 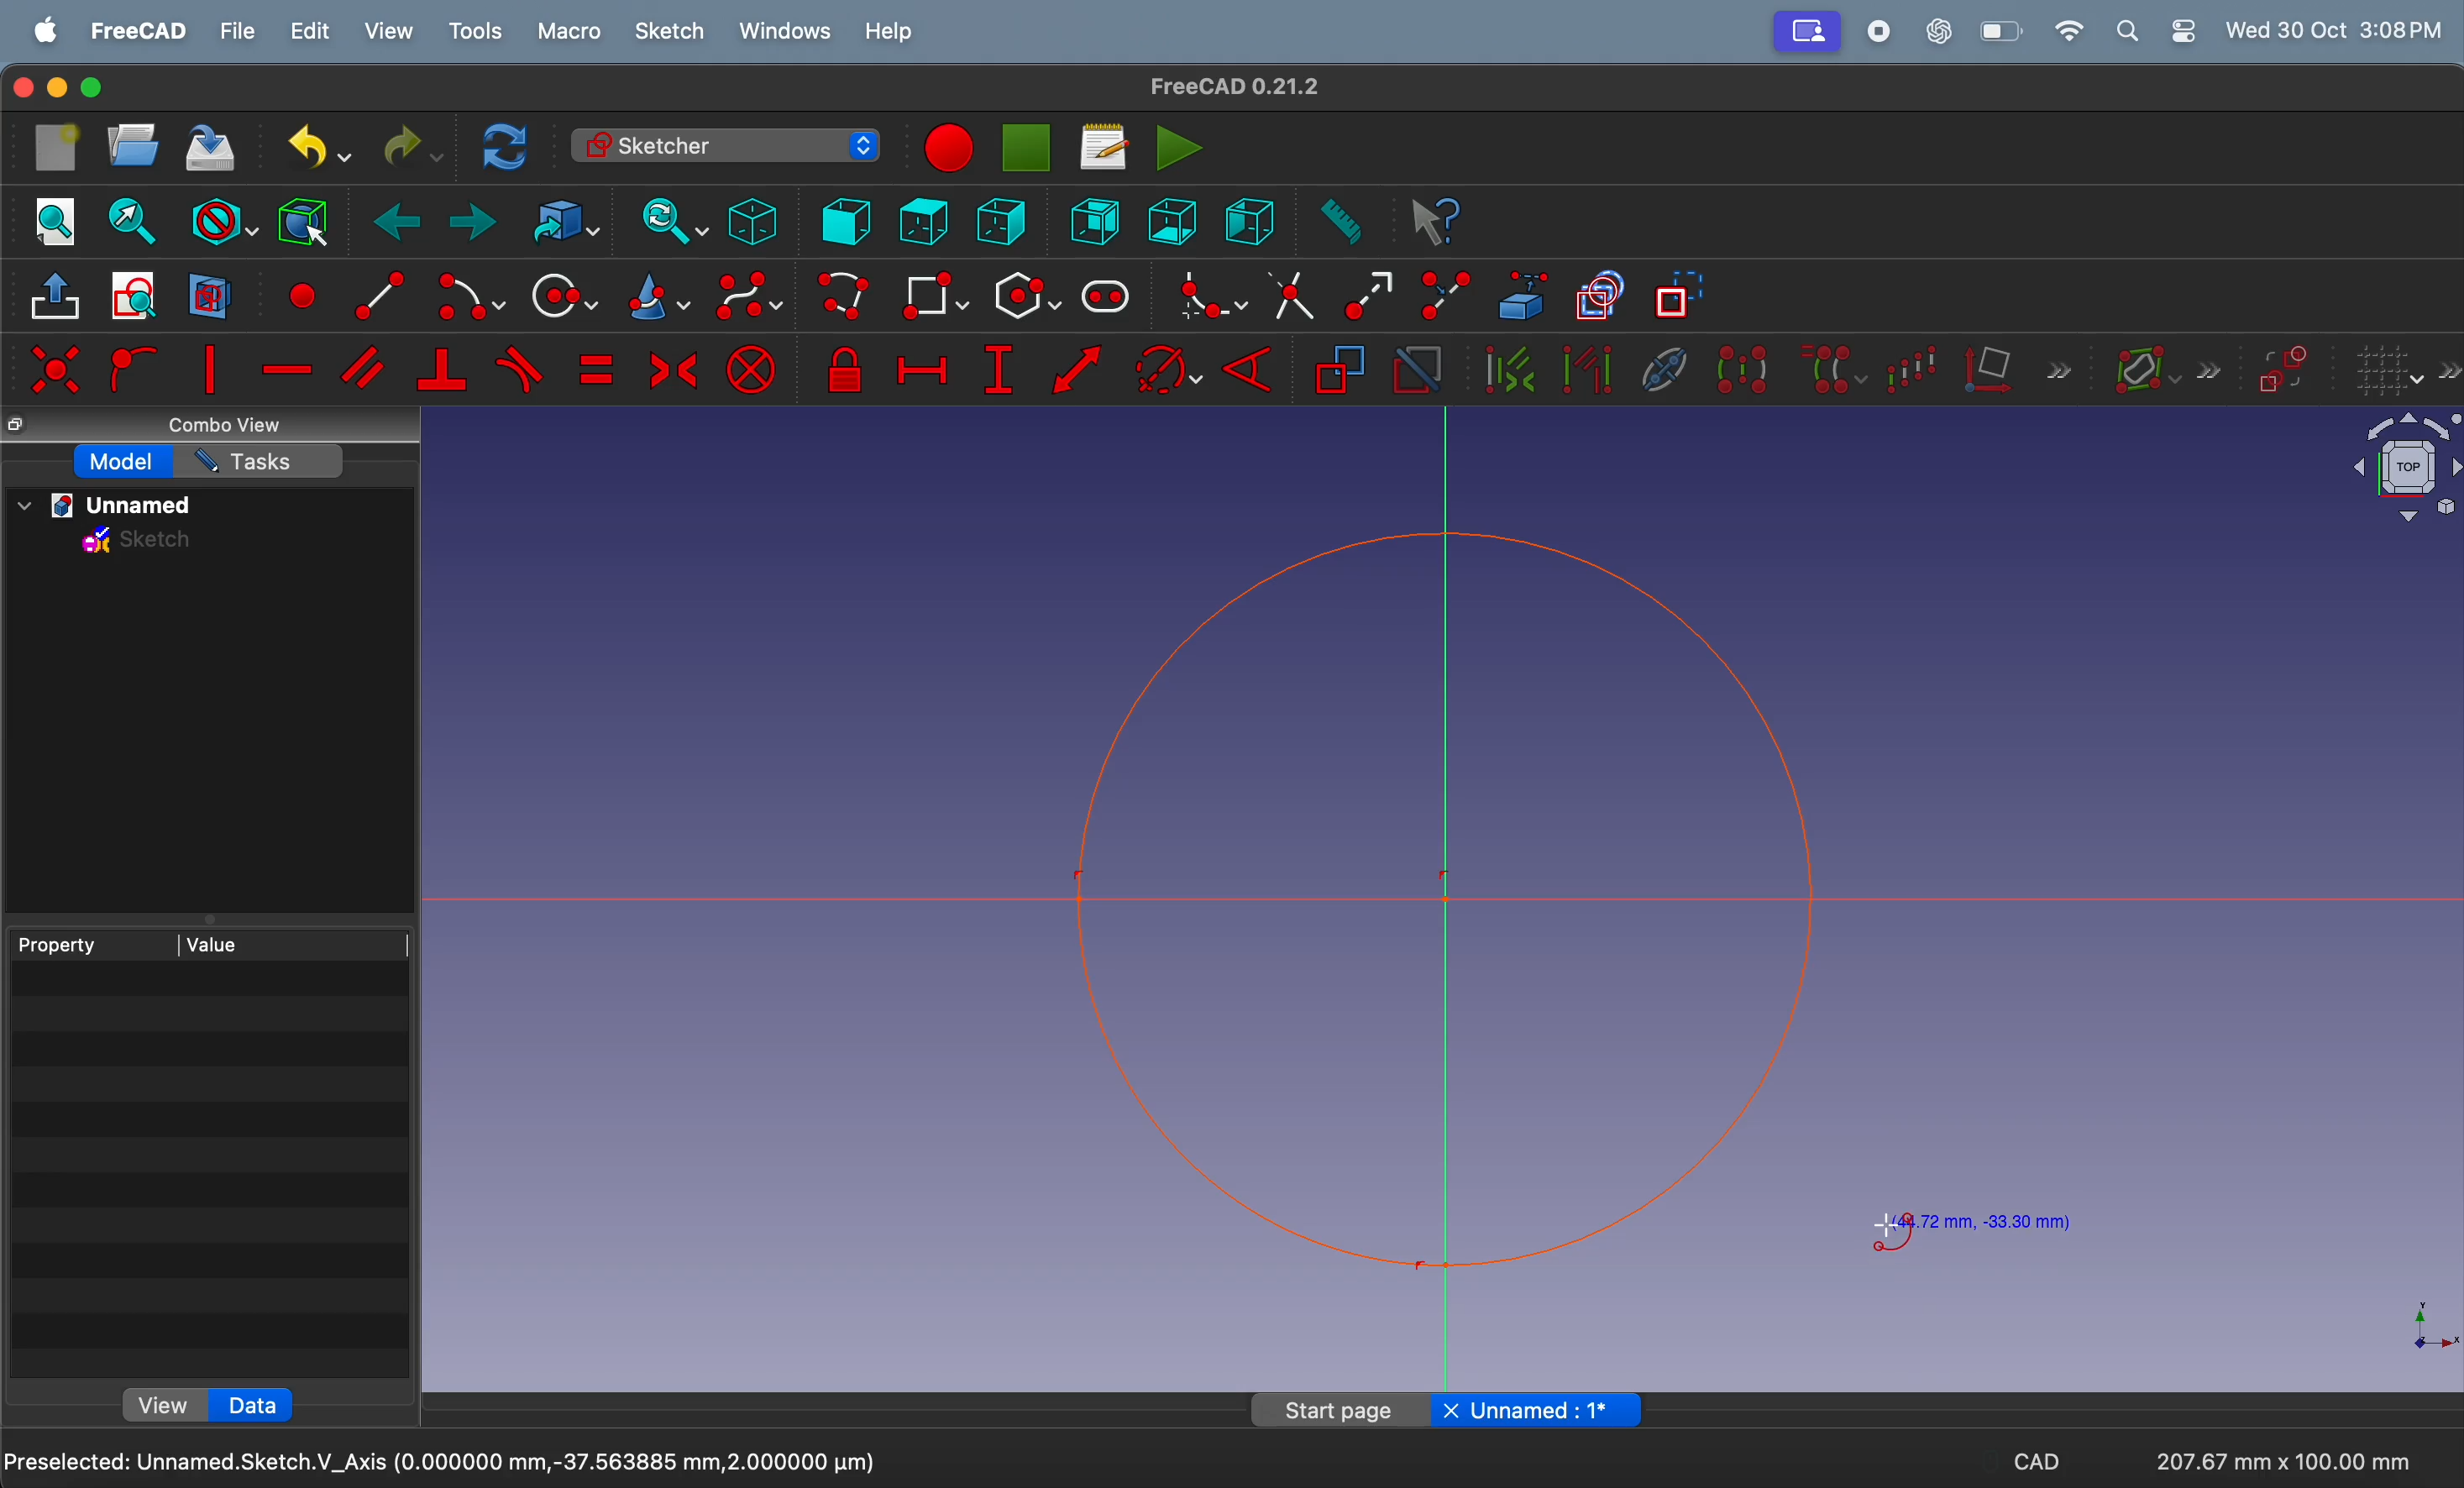 What do you see at coordinates (849, 371) in the screenshot?
I see `constrain lock` at bounding box center [849, 371].